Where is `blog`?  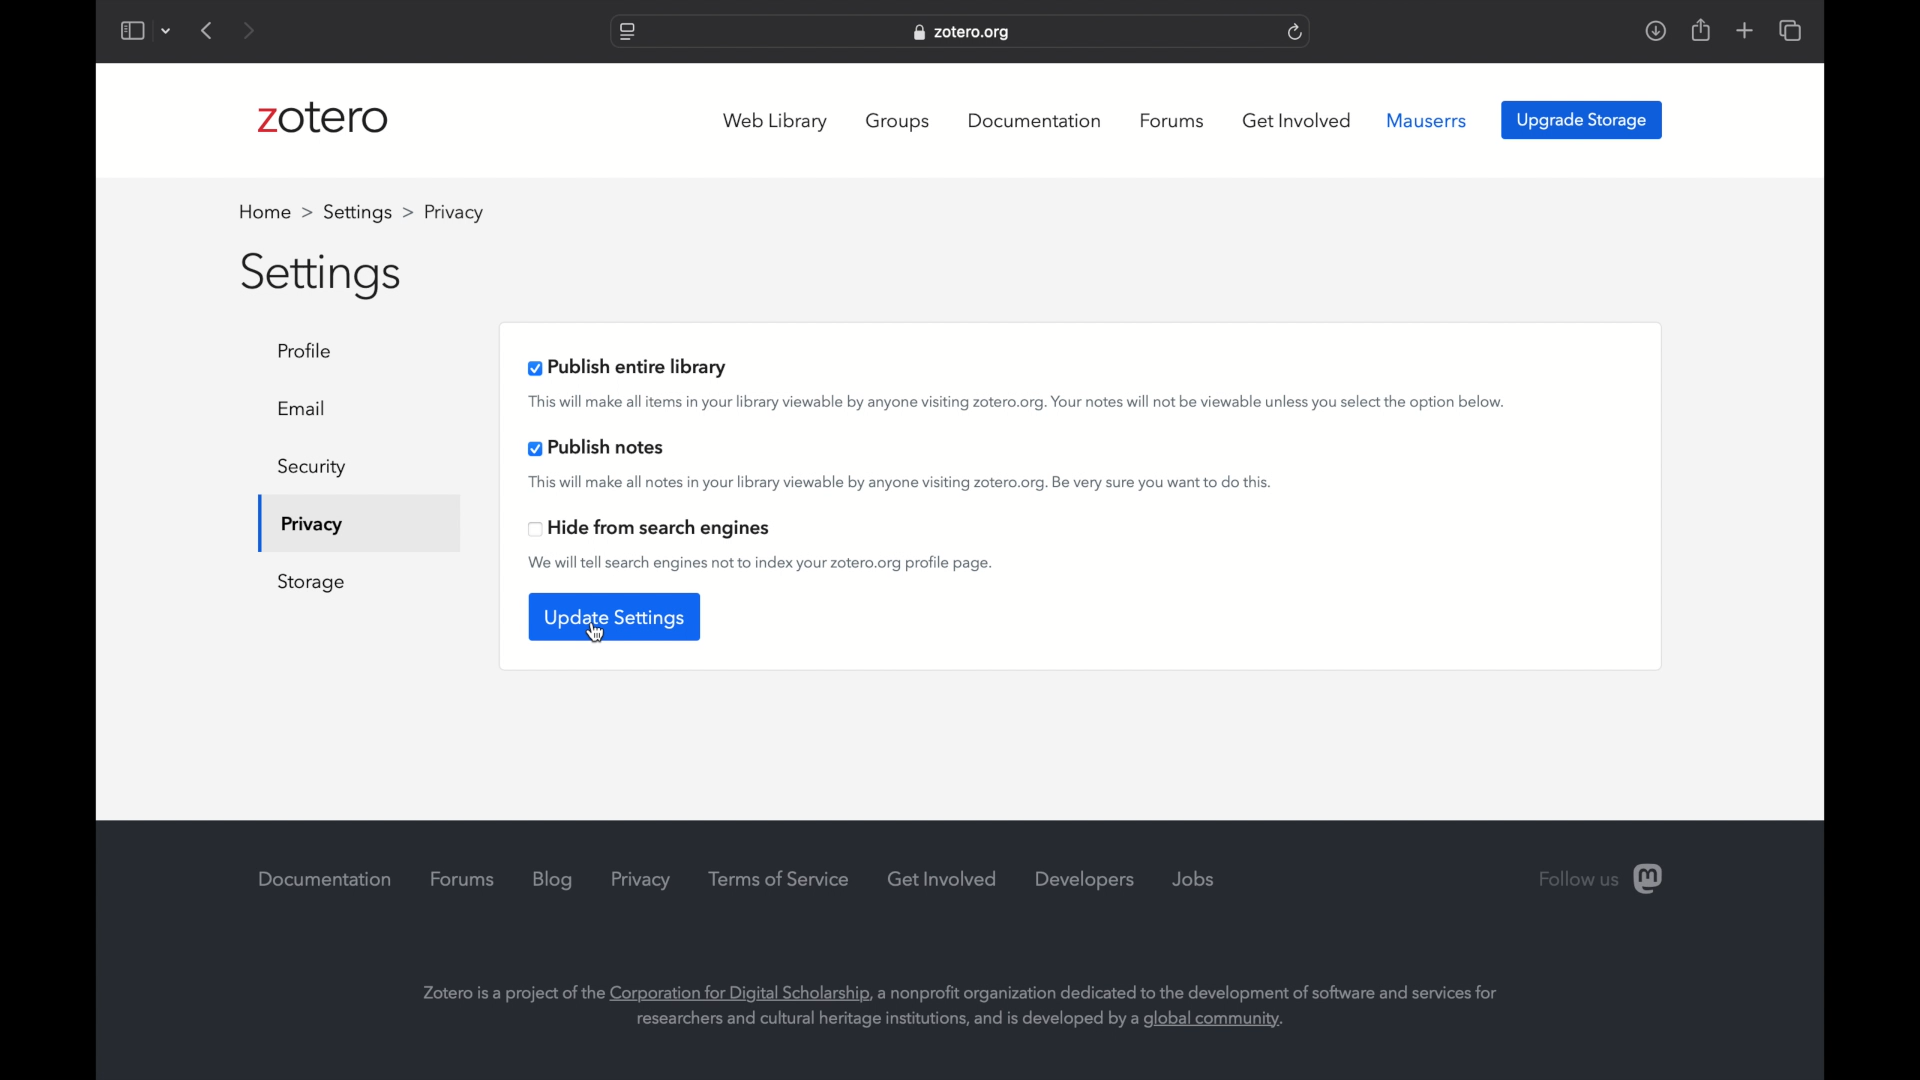 blog is located at coordinates (553, 880).